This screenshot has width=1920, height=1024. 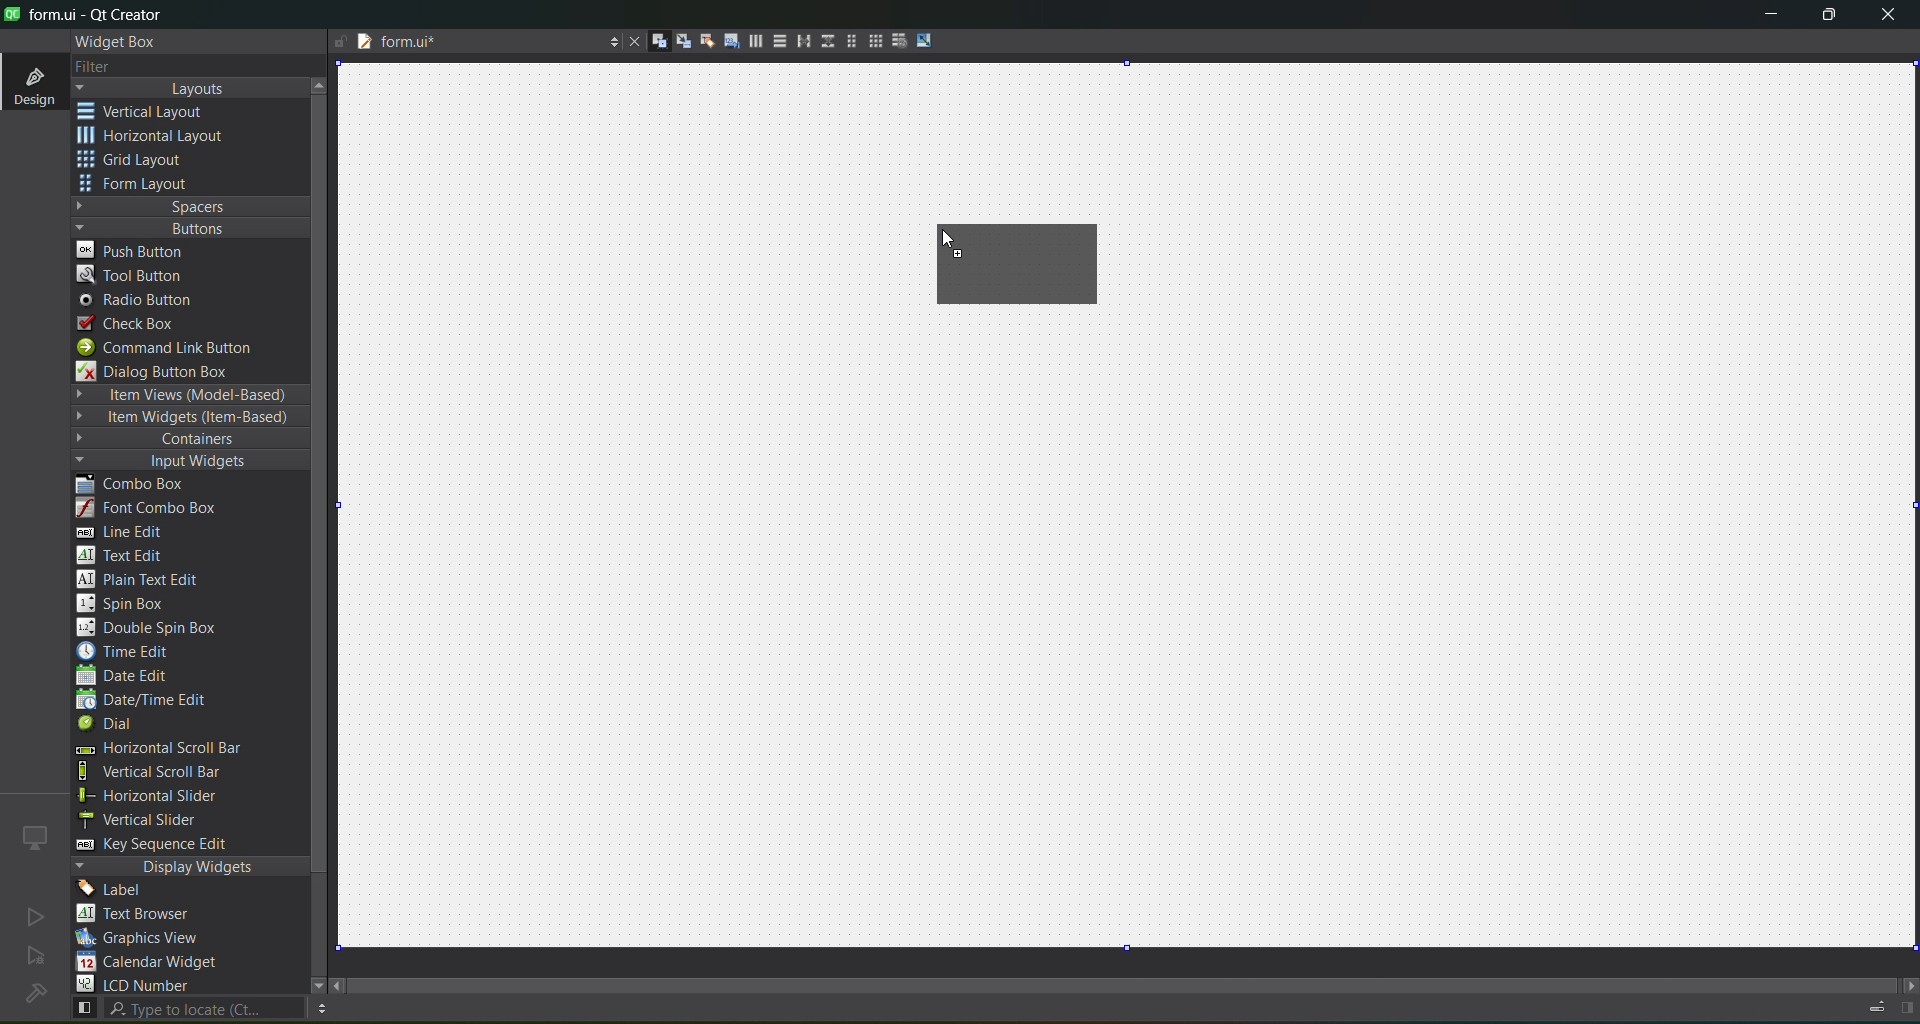 I want to click on horizontal scroll bar, so click(x=157, y=750).